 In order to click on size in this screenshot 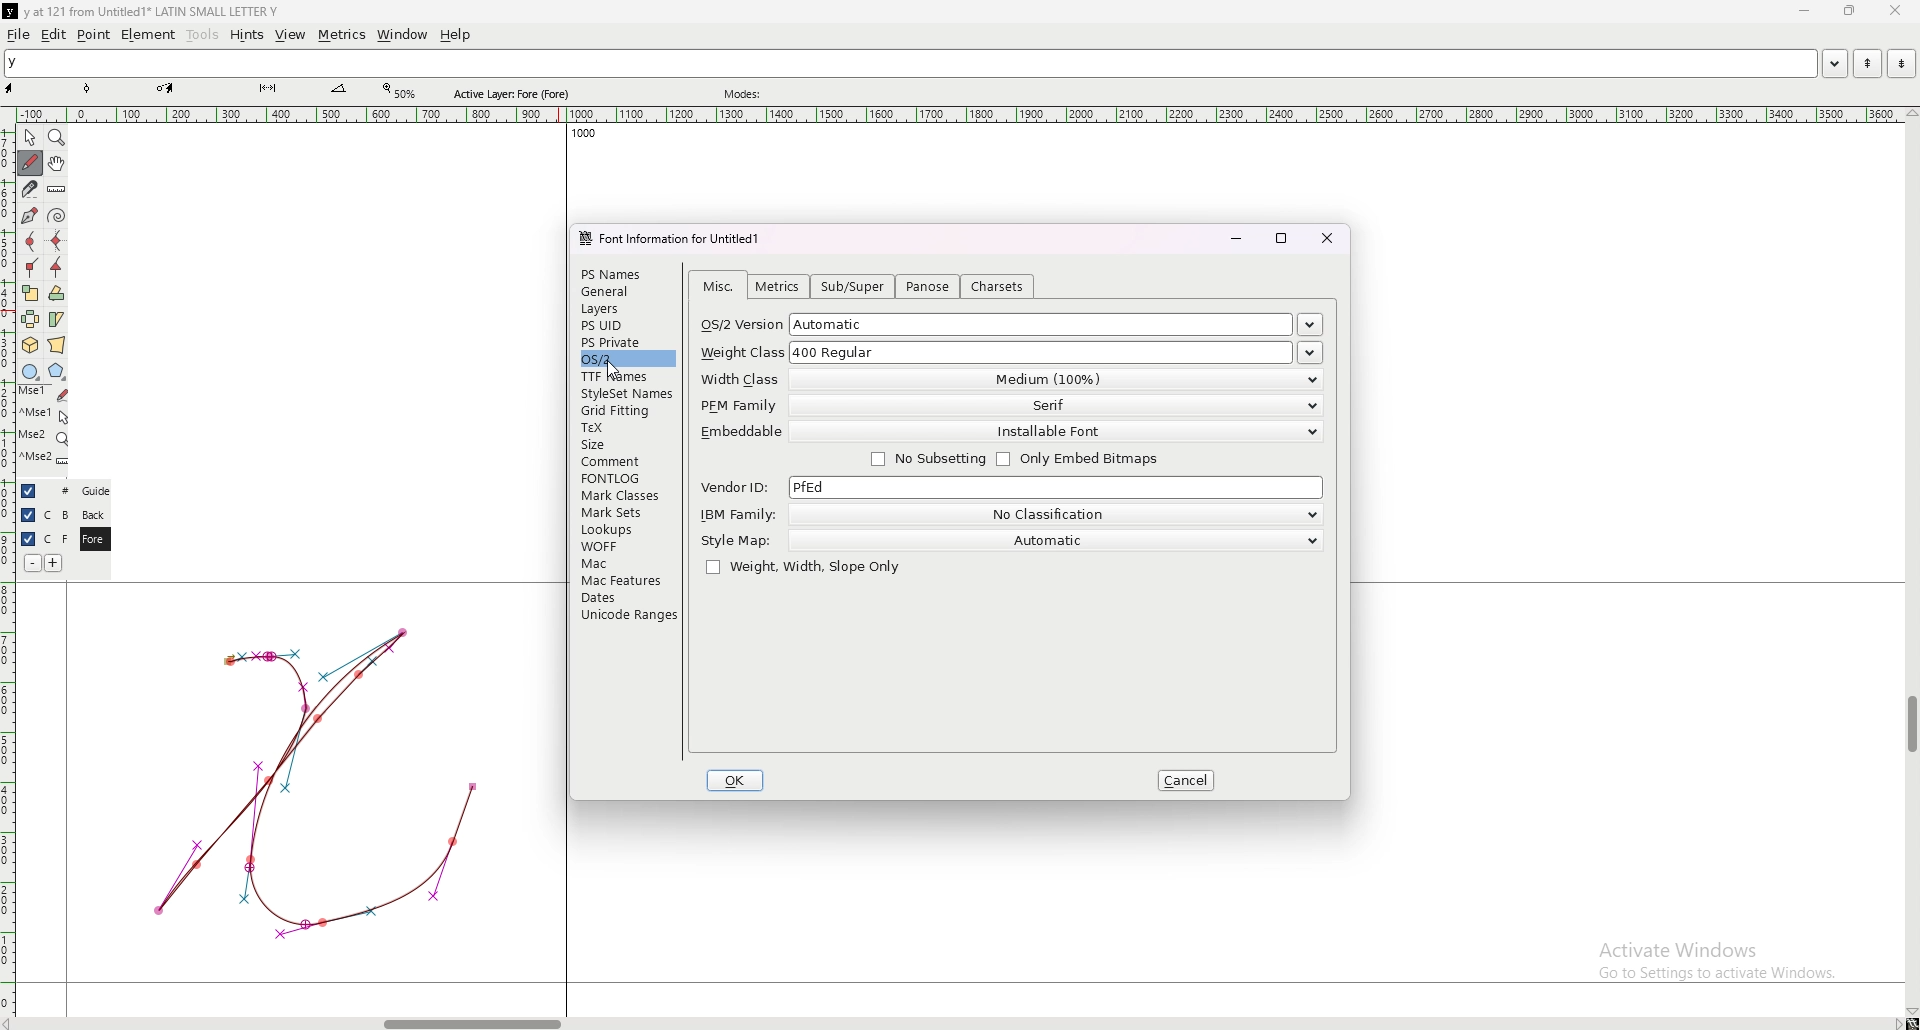, I will do `click(627, 444)`.